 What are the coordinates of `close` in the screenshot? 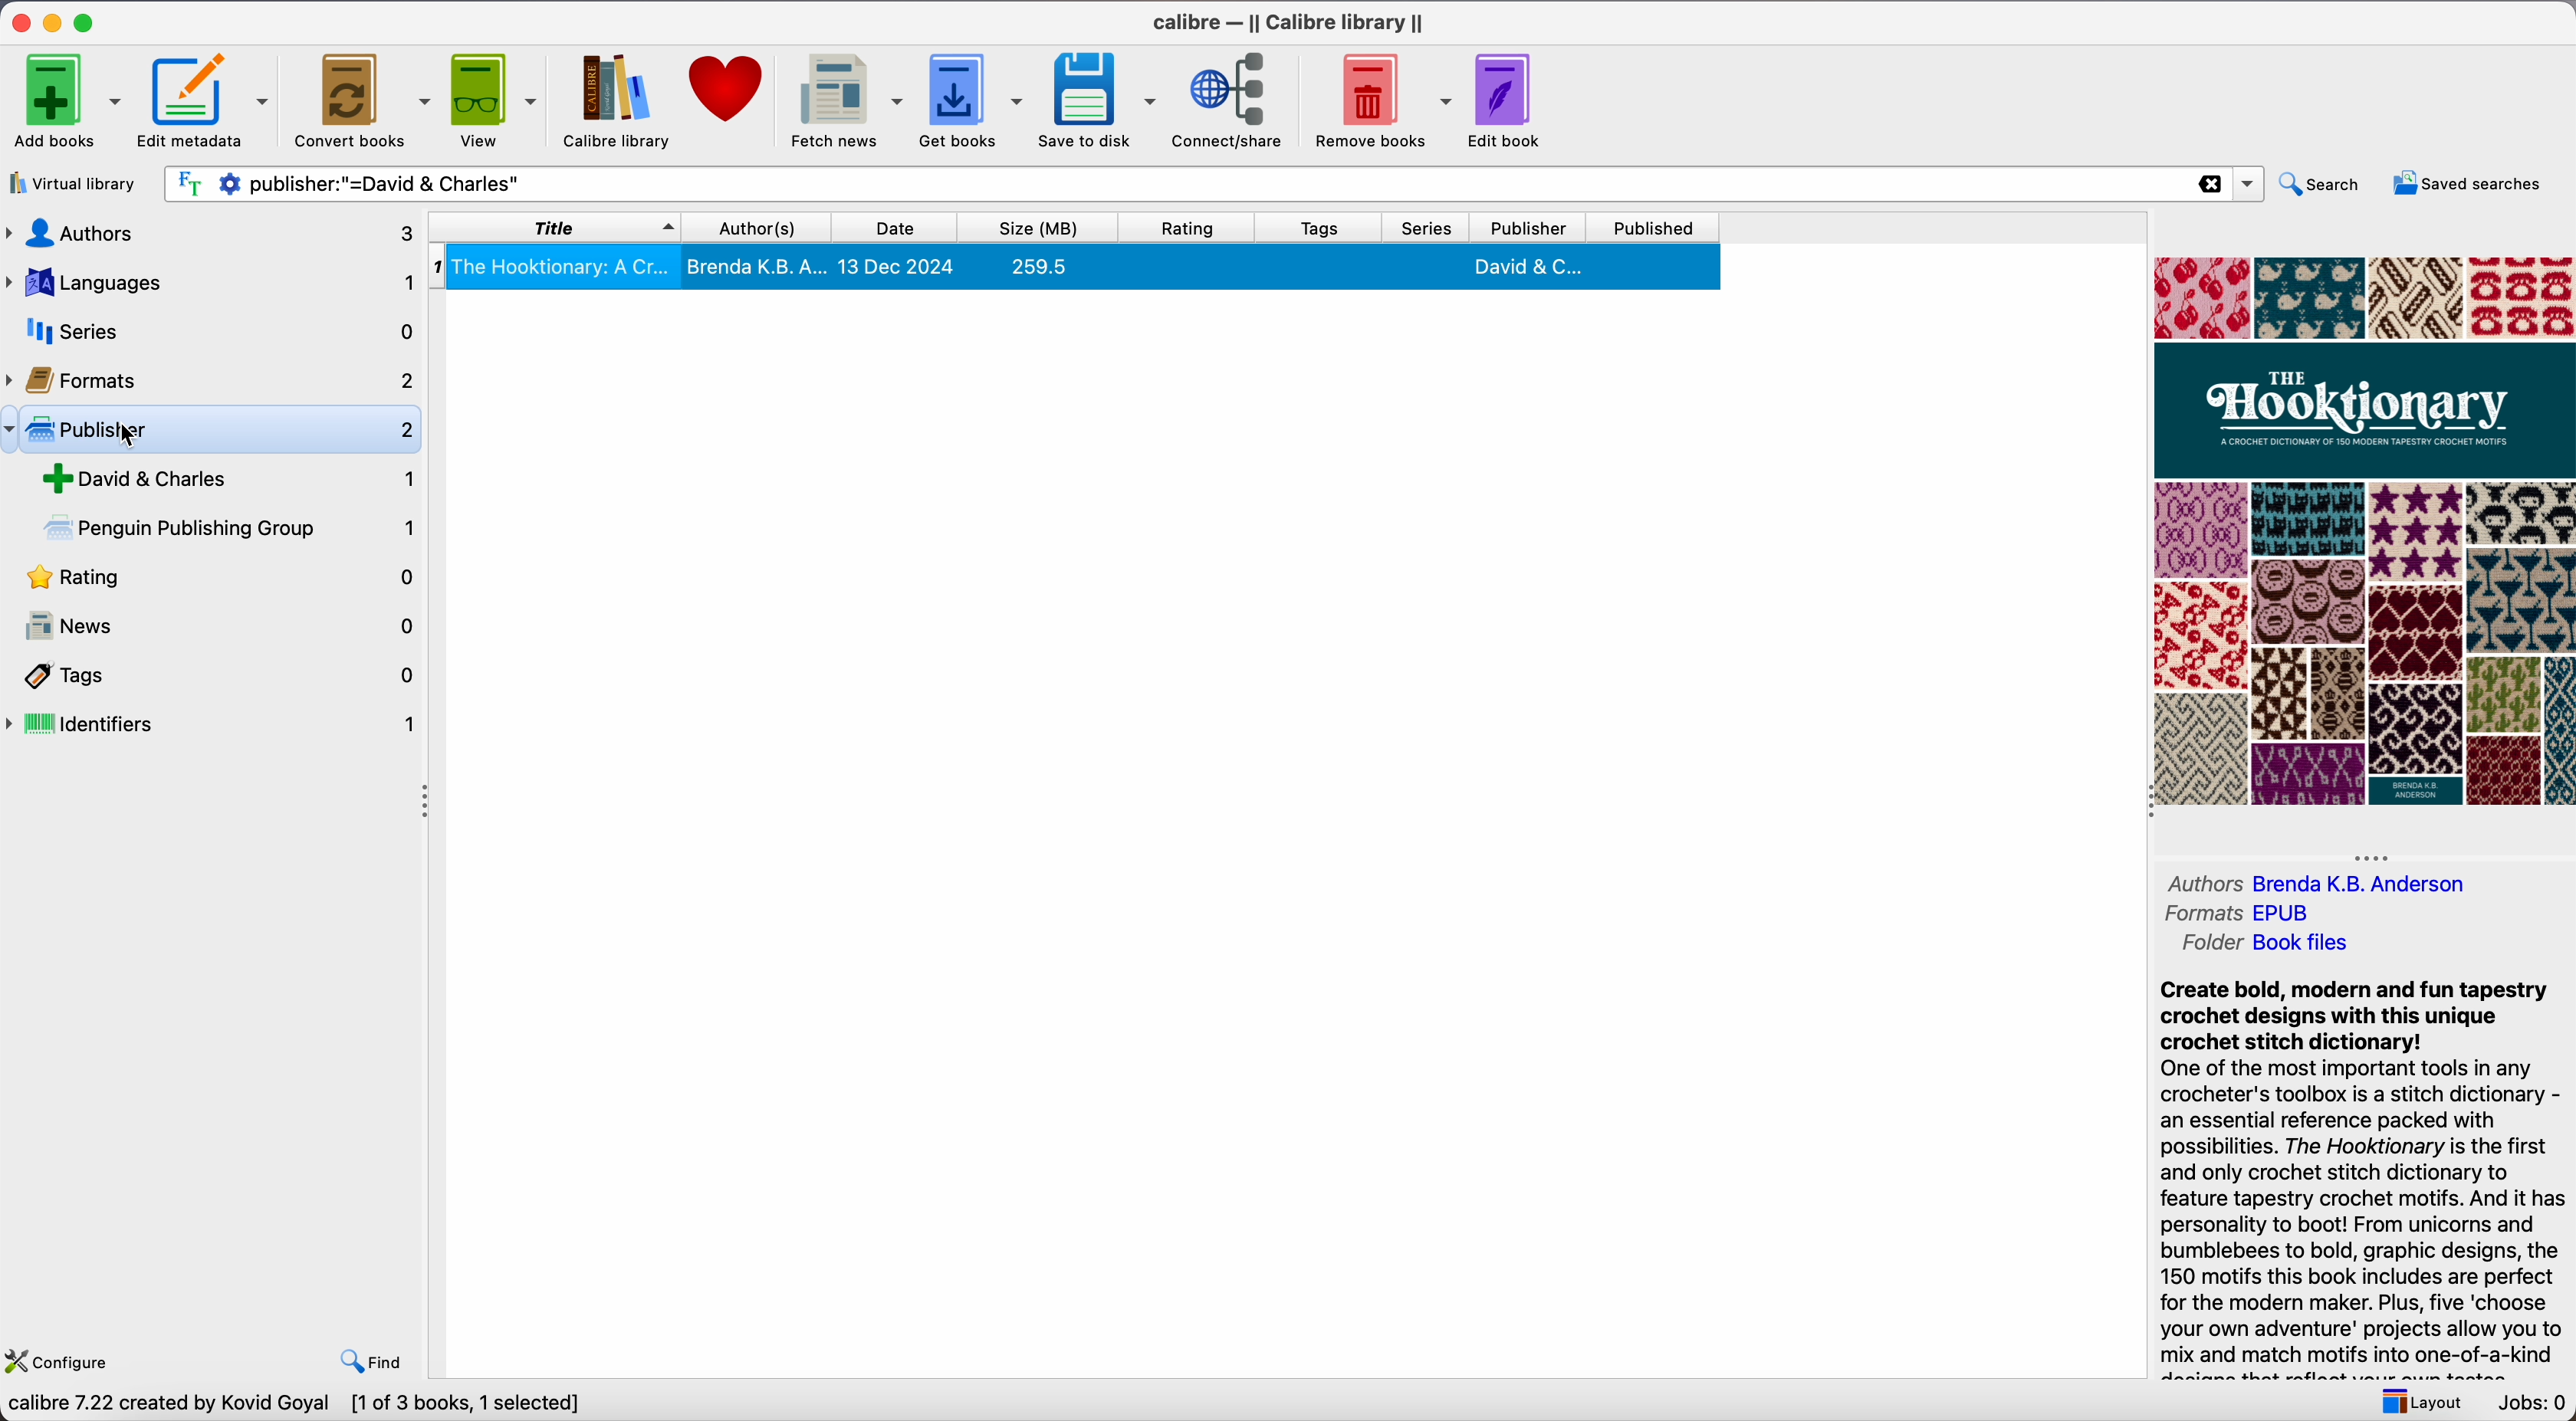 It's located at (18, 23).